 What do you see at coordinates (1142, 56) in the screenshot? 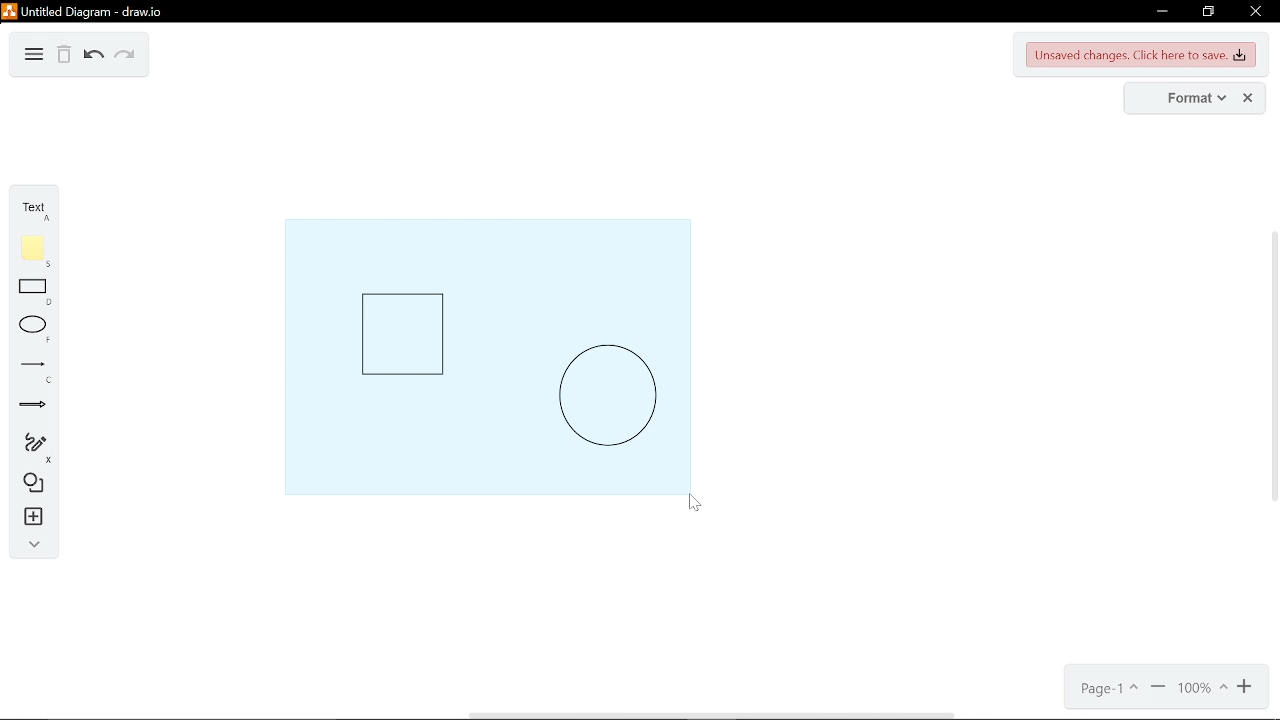
I see `unsaved changes. Click here to save` at bounding box center [1142, 56].